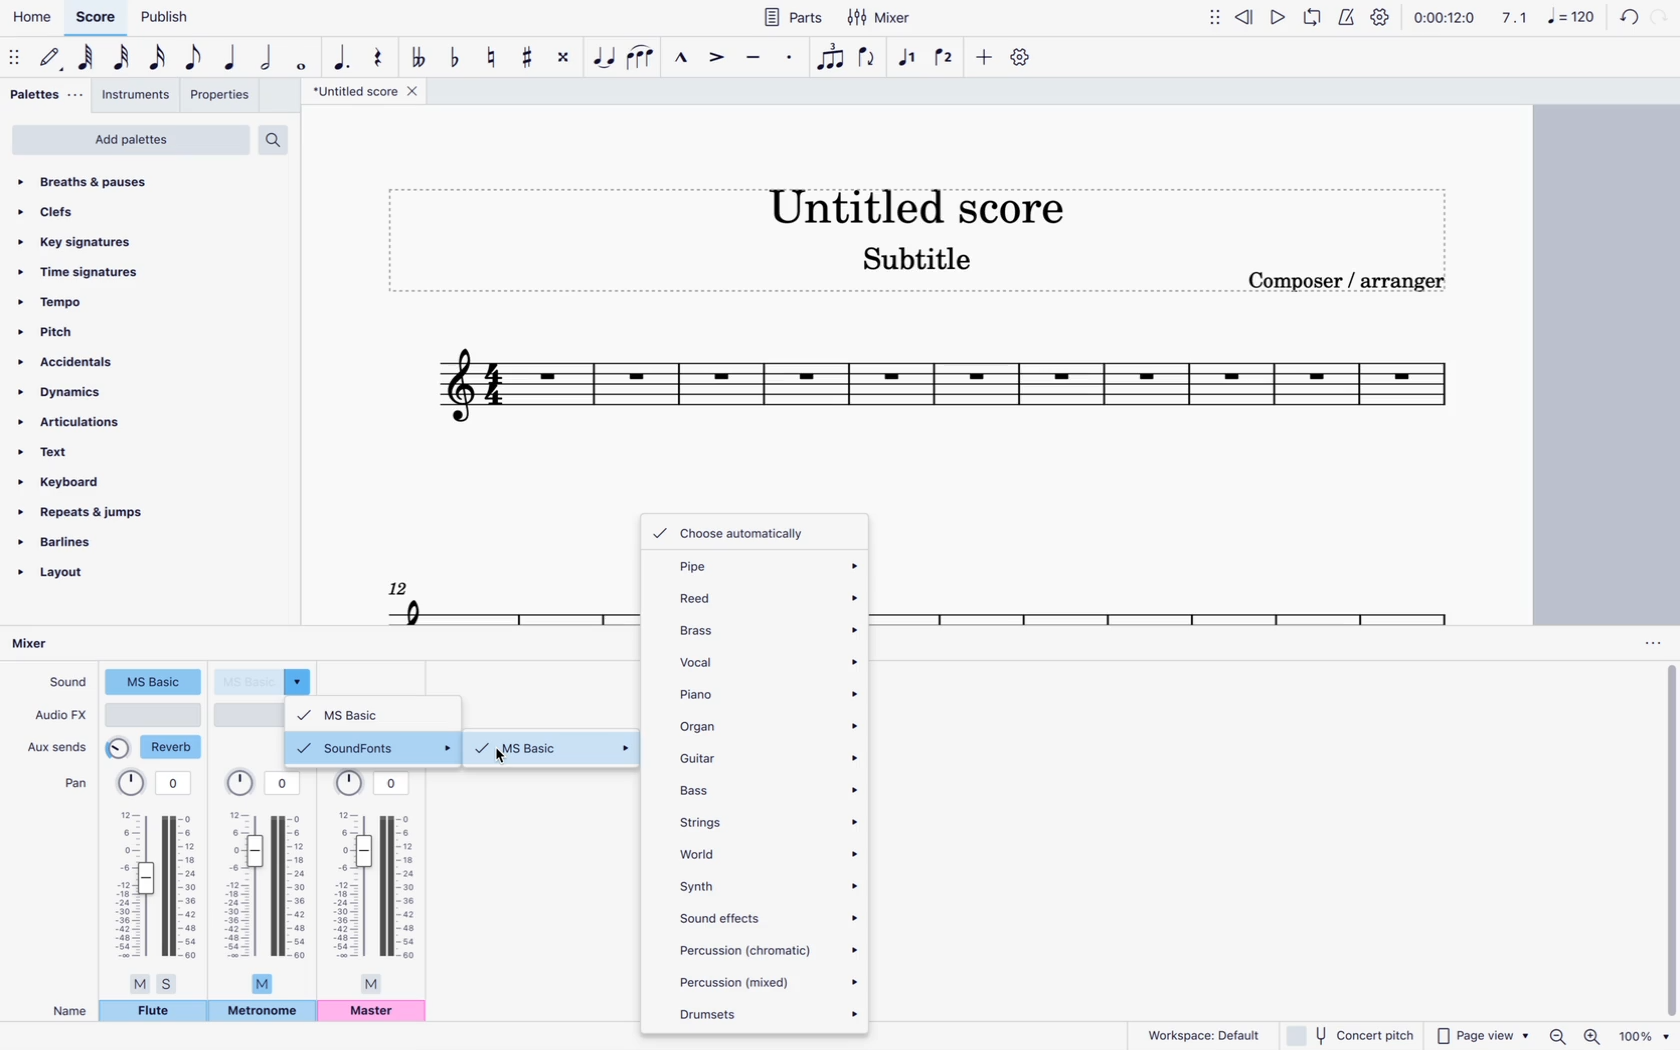  What do you see at coordinates (281, 136) in the screenshot?
I see `search` at bounding box center [281, 136].